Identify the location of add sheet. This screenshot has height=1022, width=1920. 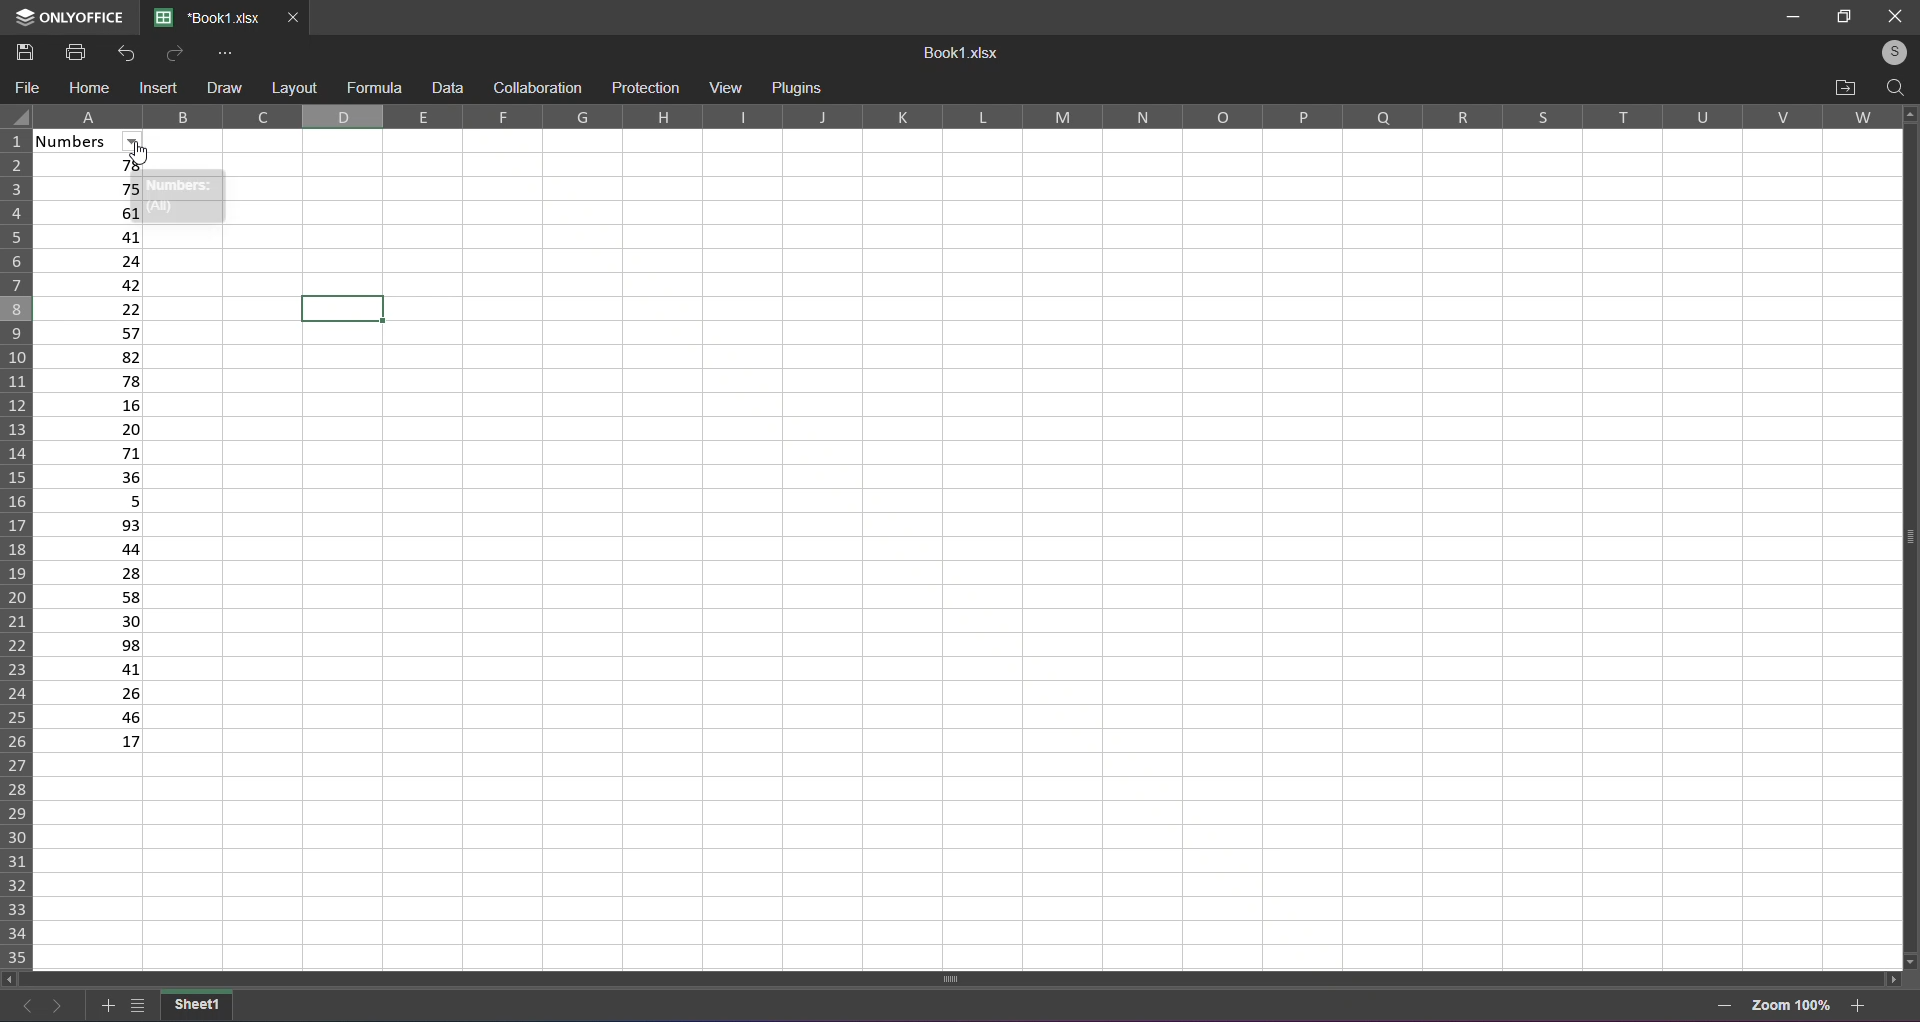
(104, 1002).